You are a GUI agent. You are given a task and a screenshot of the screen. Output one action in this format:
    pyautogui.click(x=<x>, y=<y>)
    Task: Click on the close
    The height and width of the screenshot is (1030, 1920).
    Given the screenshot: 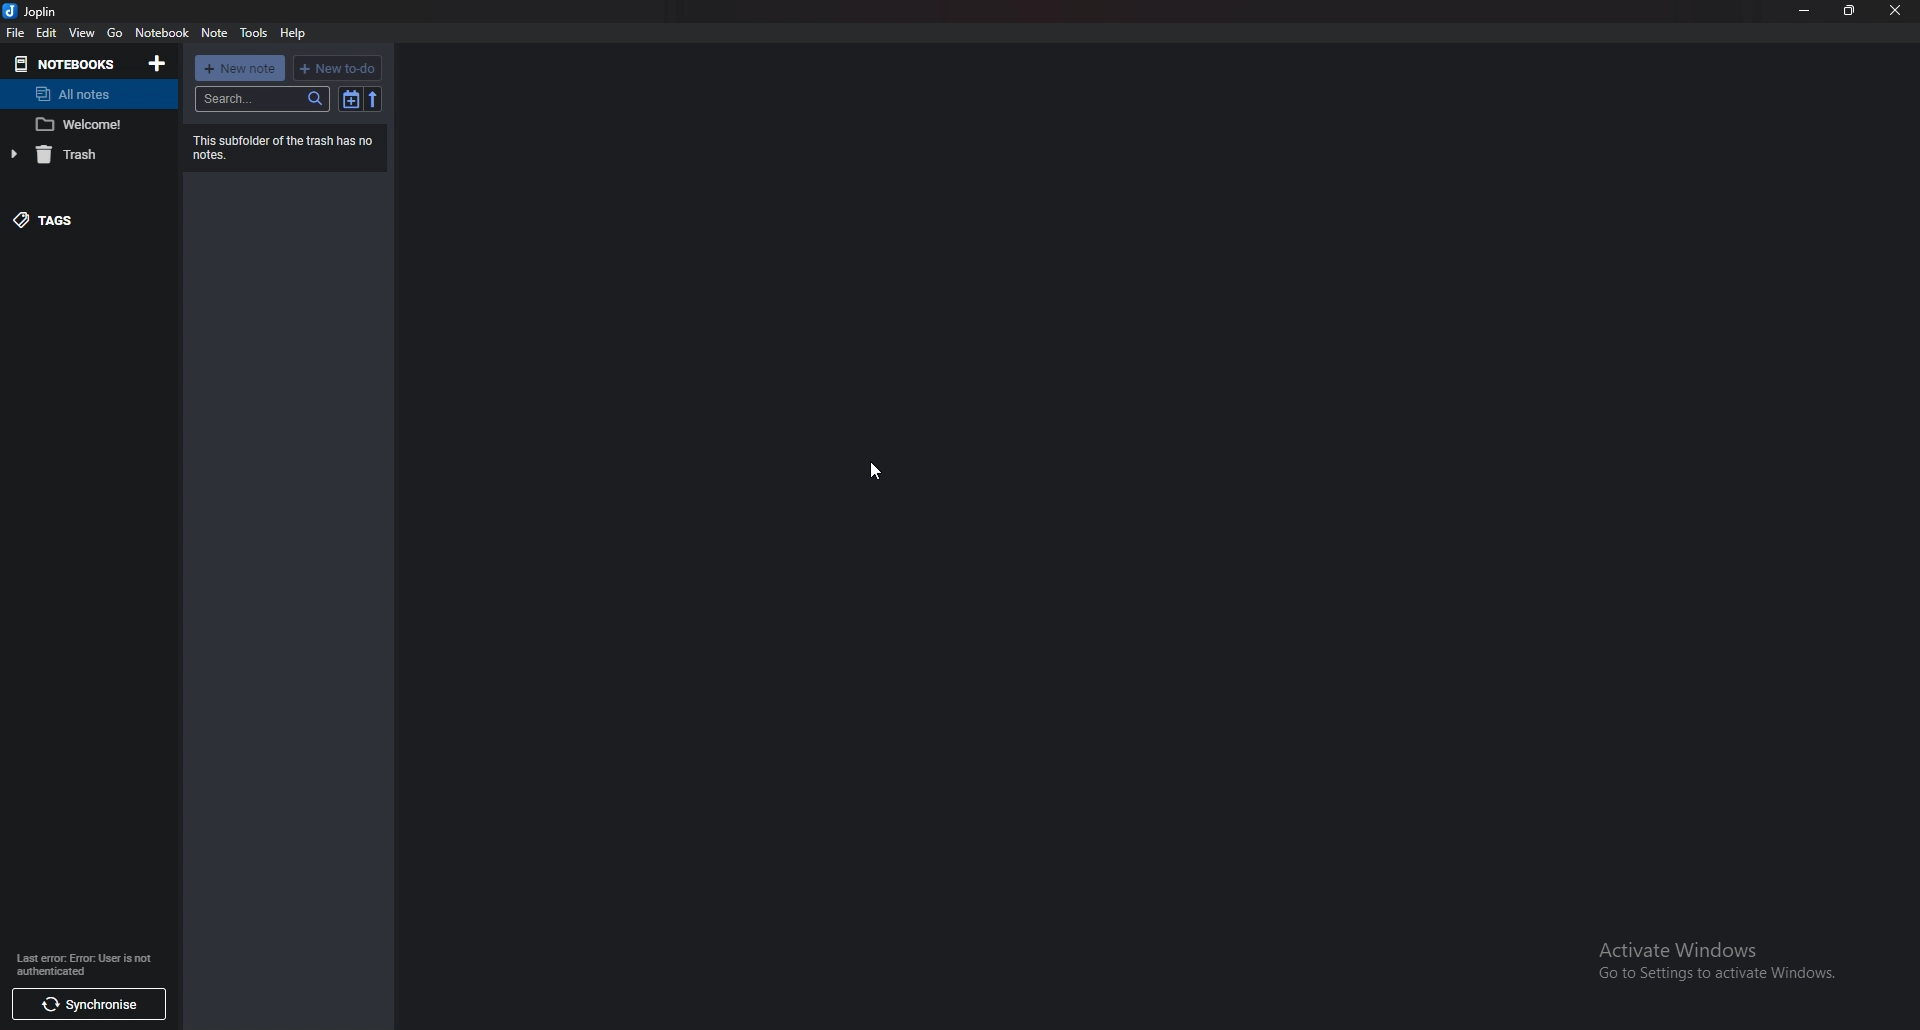 What is the action you would take?
    pyautogui.click(x=1896, y=11)
    